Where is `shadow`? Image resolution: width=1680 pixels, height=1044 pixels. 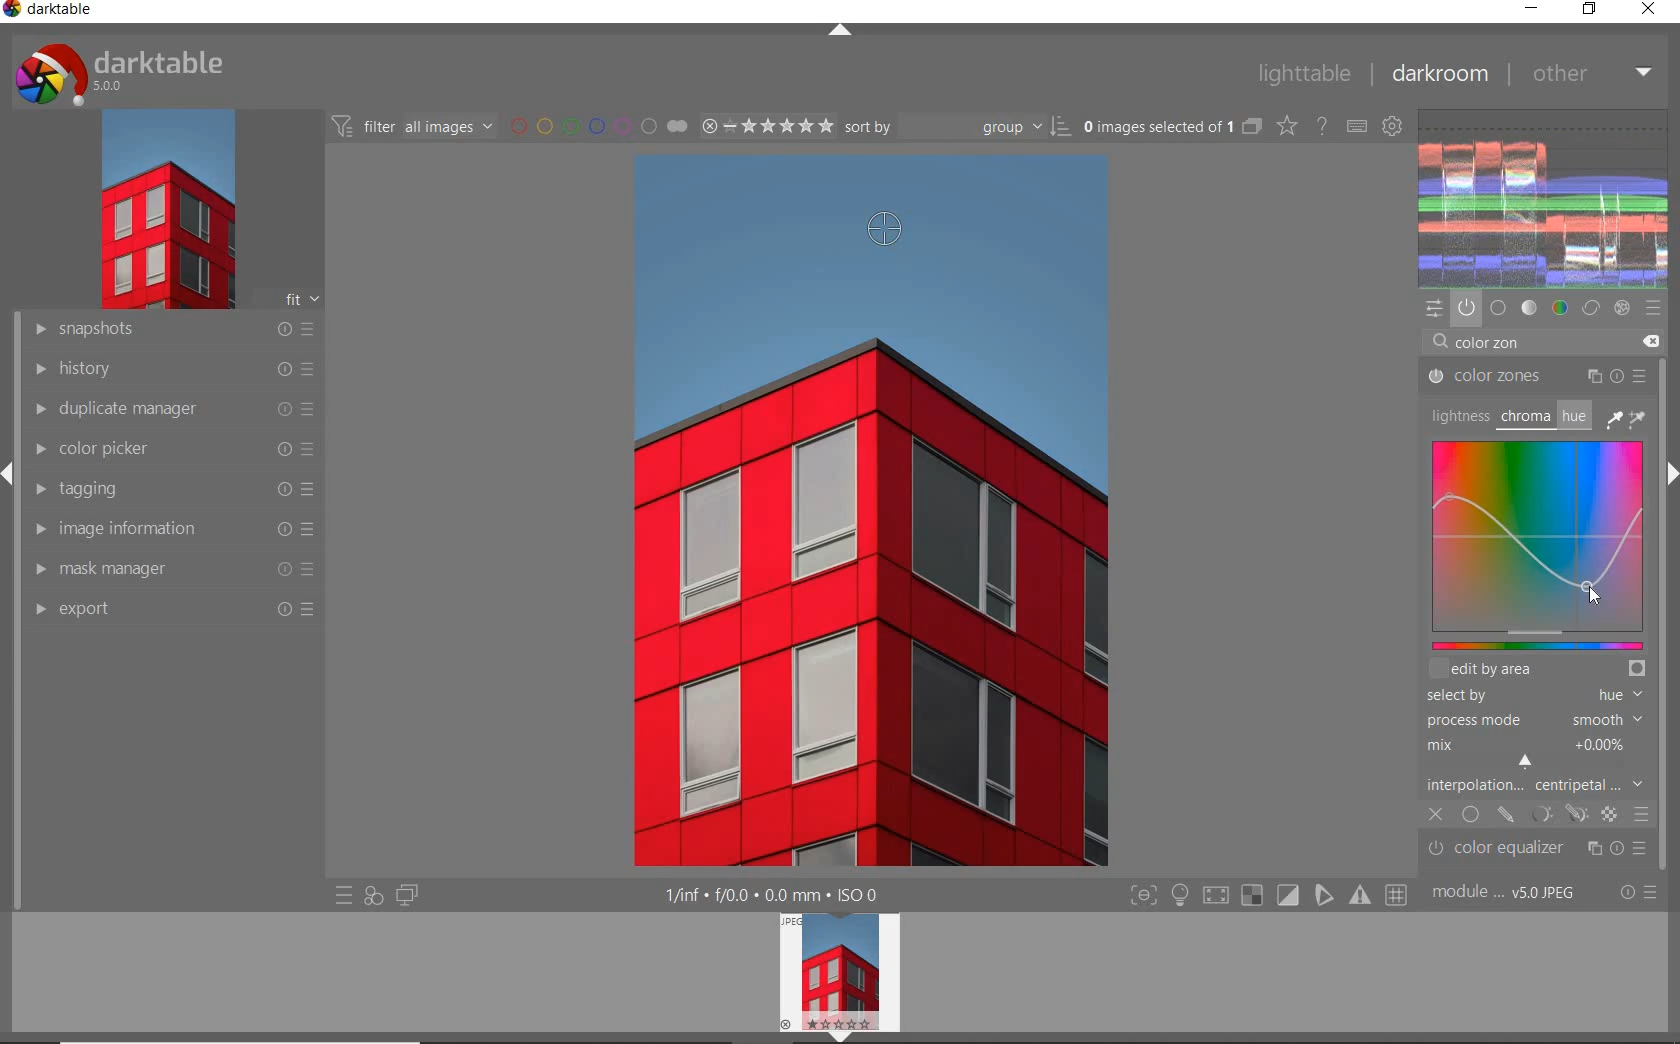 shadow is located at coordinates (1214, 896).